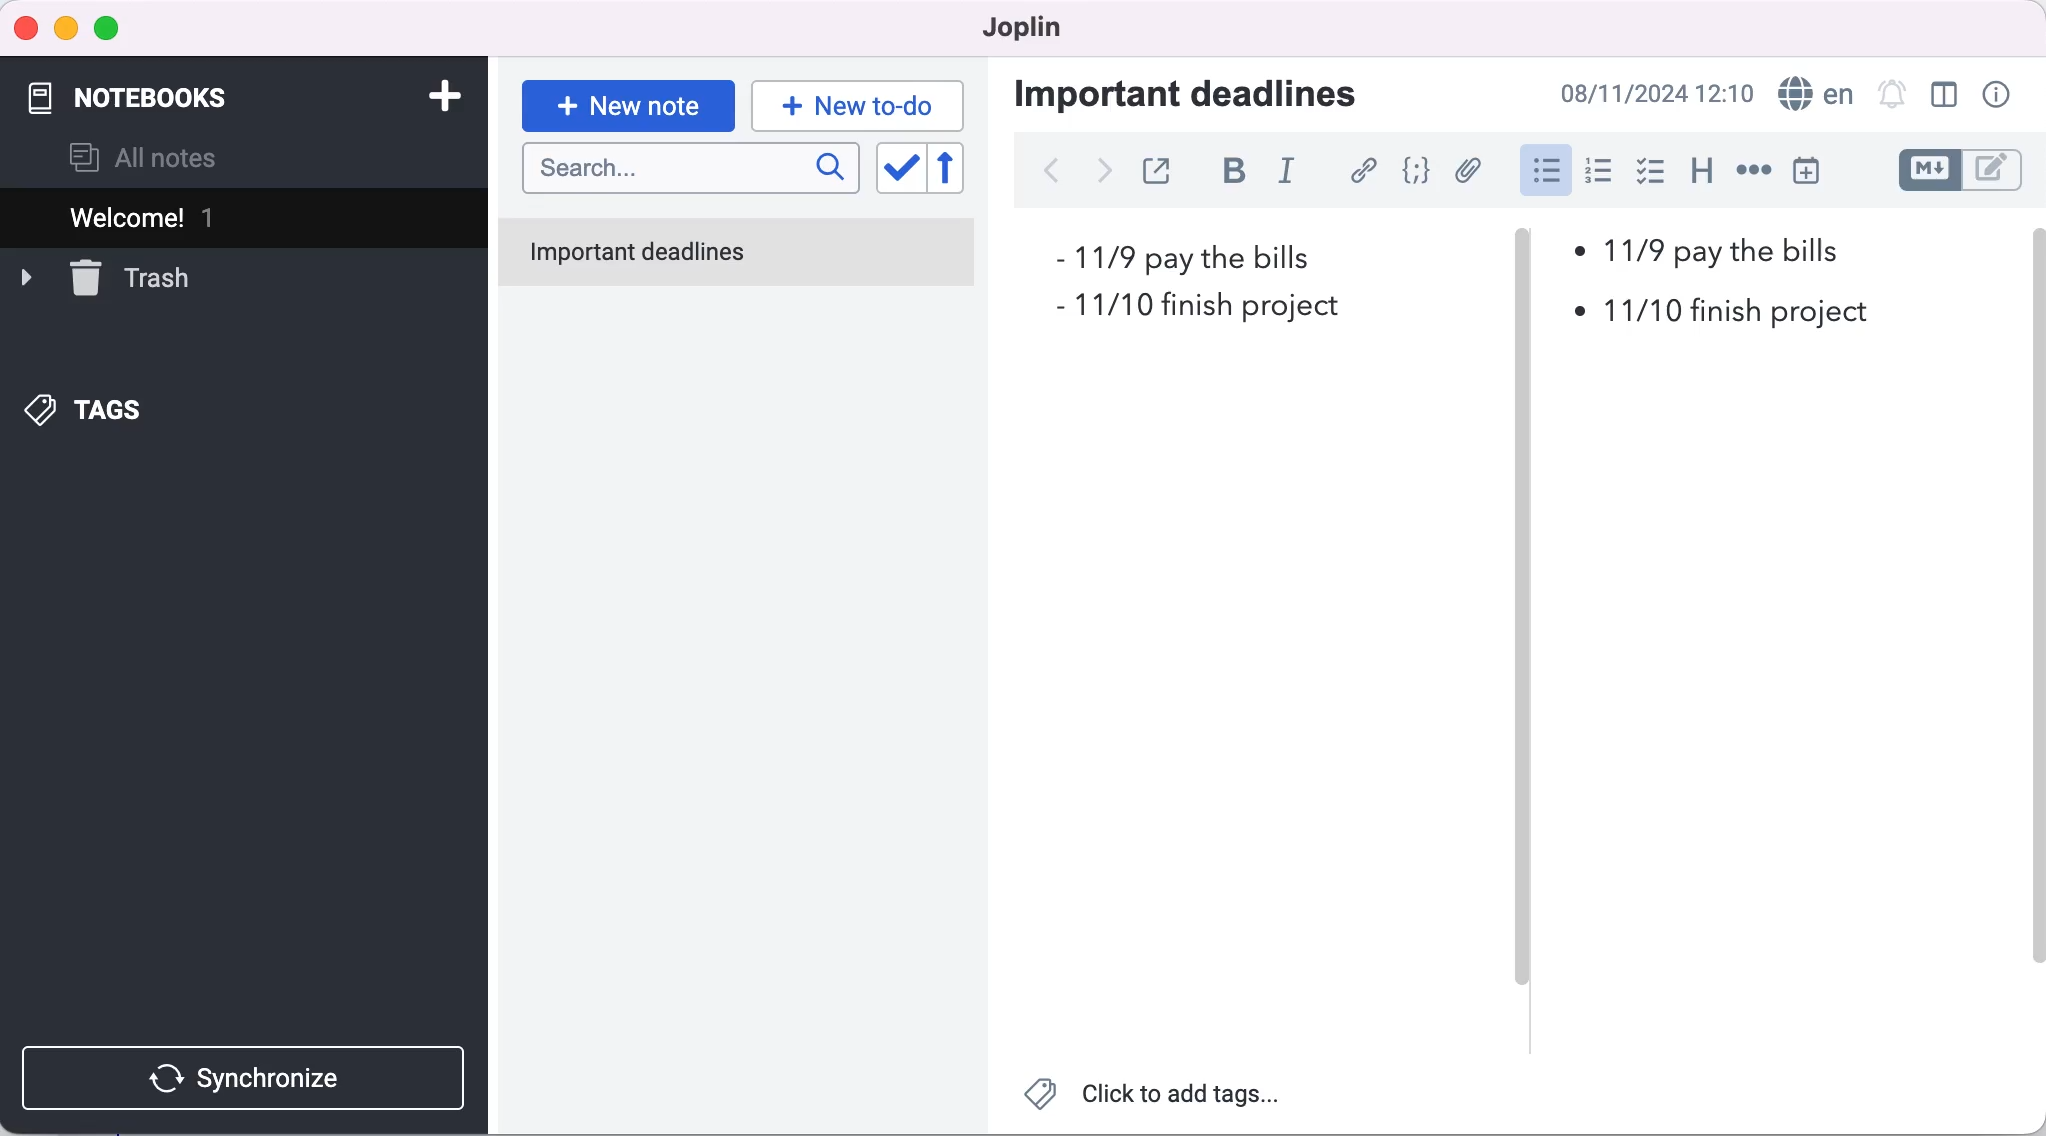  What do you see at coordinates (1715, 254) in the screenshot?
I see `deadline 2` at bounding box center [1715, 254].